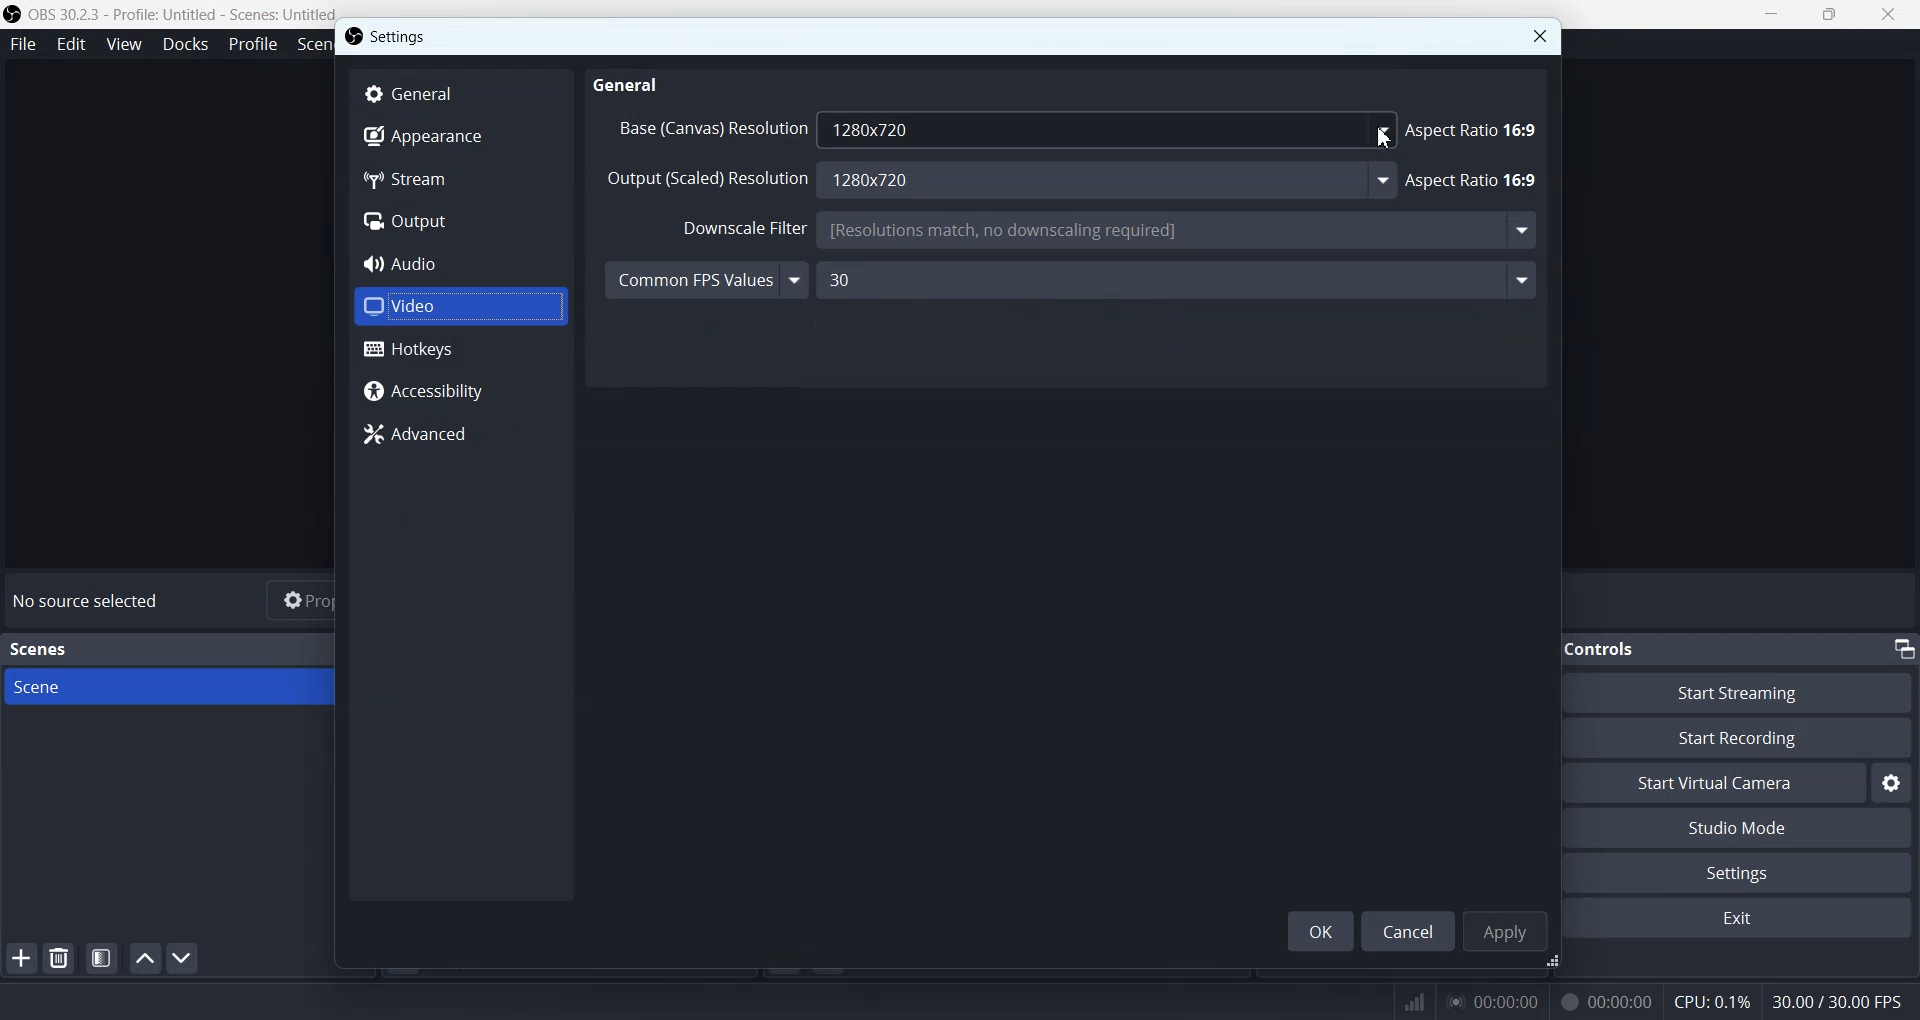  Describe the element at coordinates (1745, 920) in the screenshot. I see `Exit` at that location.